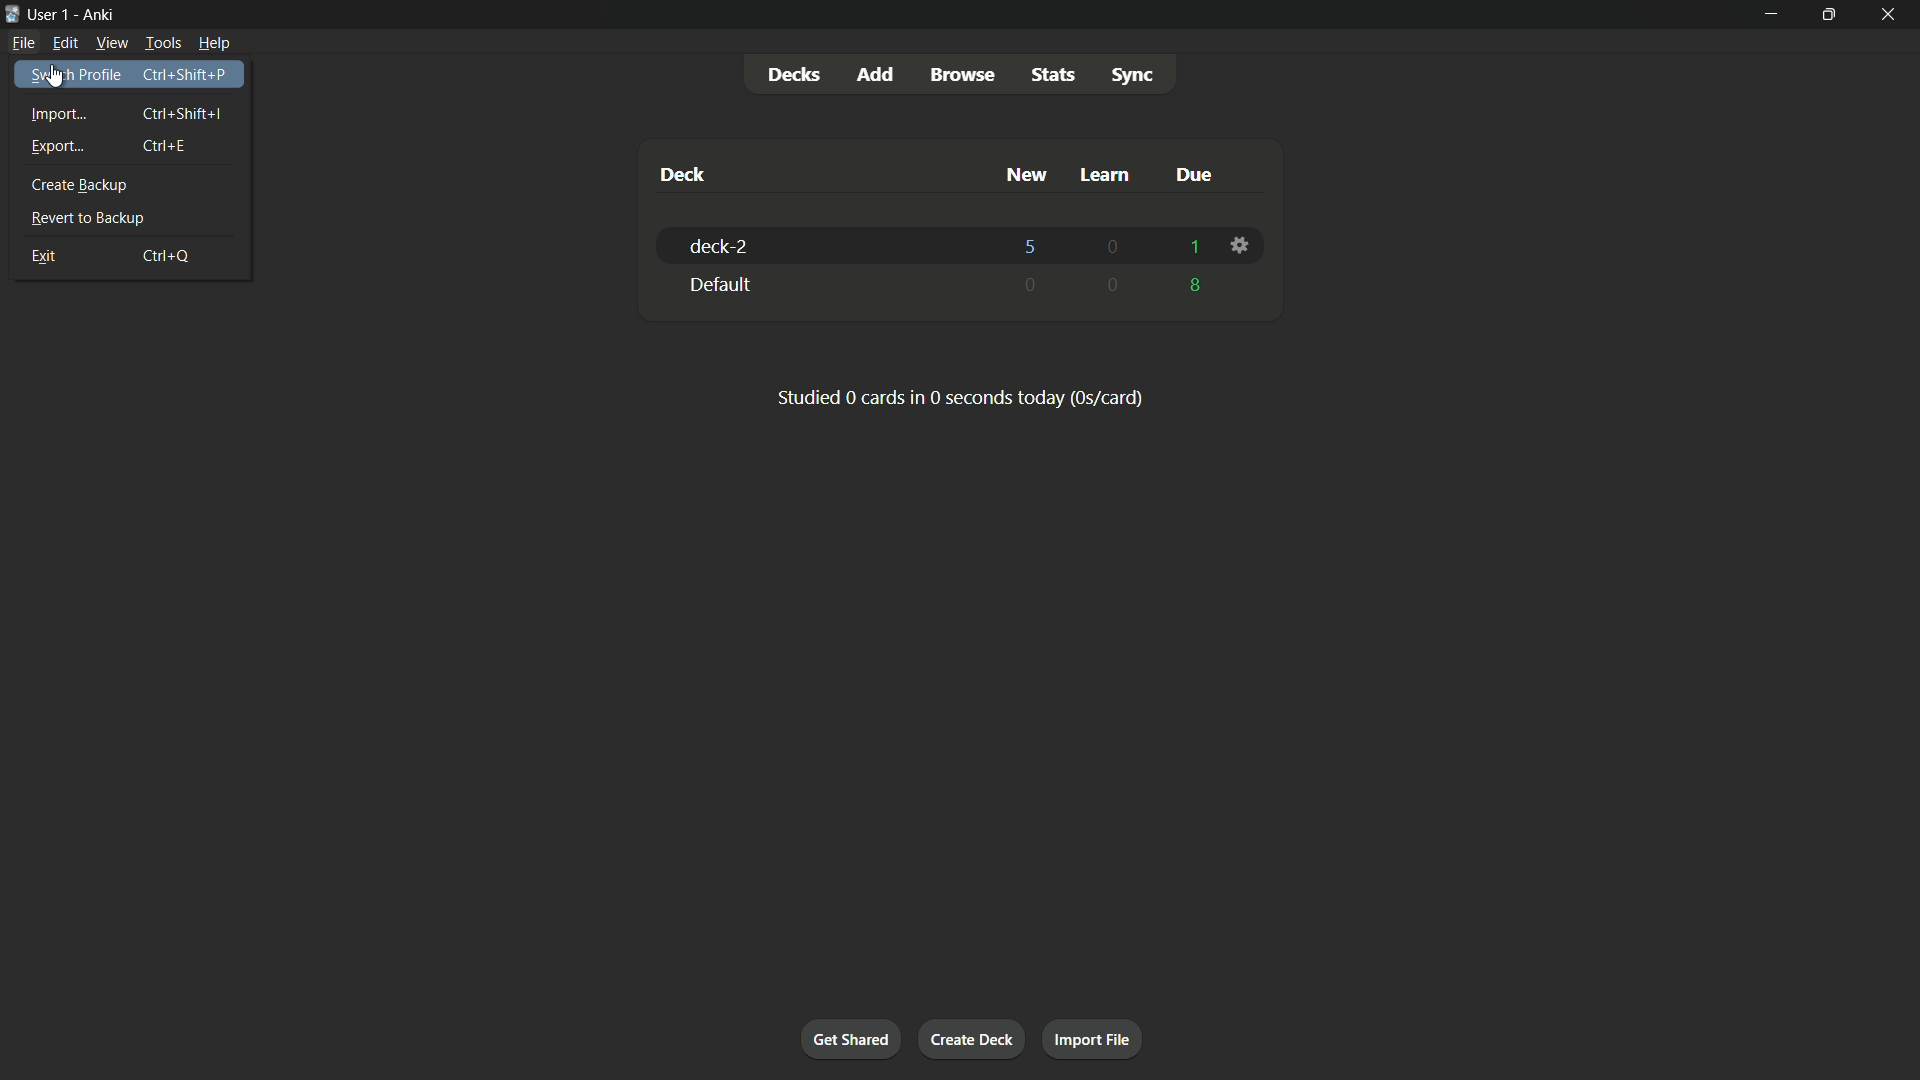  I want to click on Get shared, so click(848, 1036).